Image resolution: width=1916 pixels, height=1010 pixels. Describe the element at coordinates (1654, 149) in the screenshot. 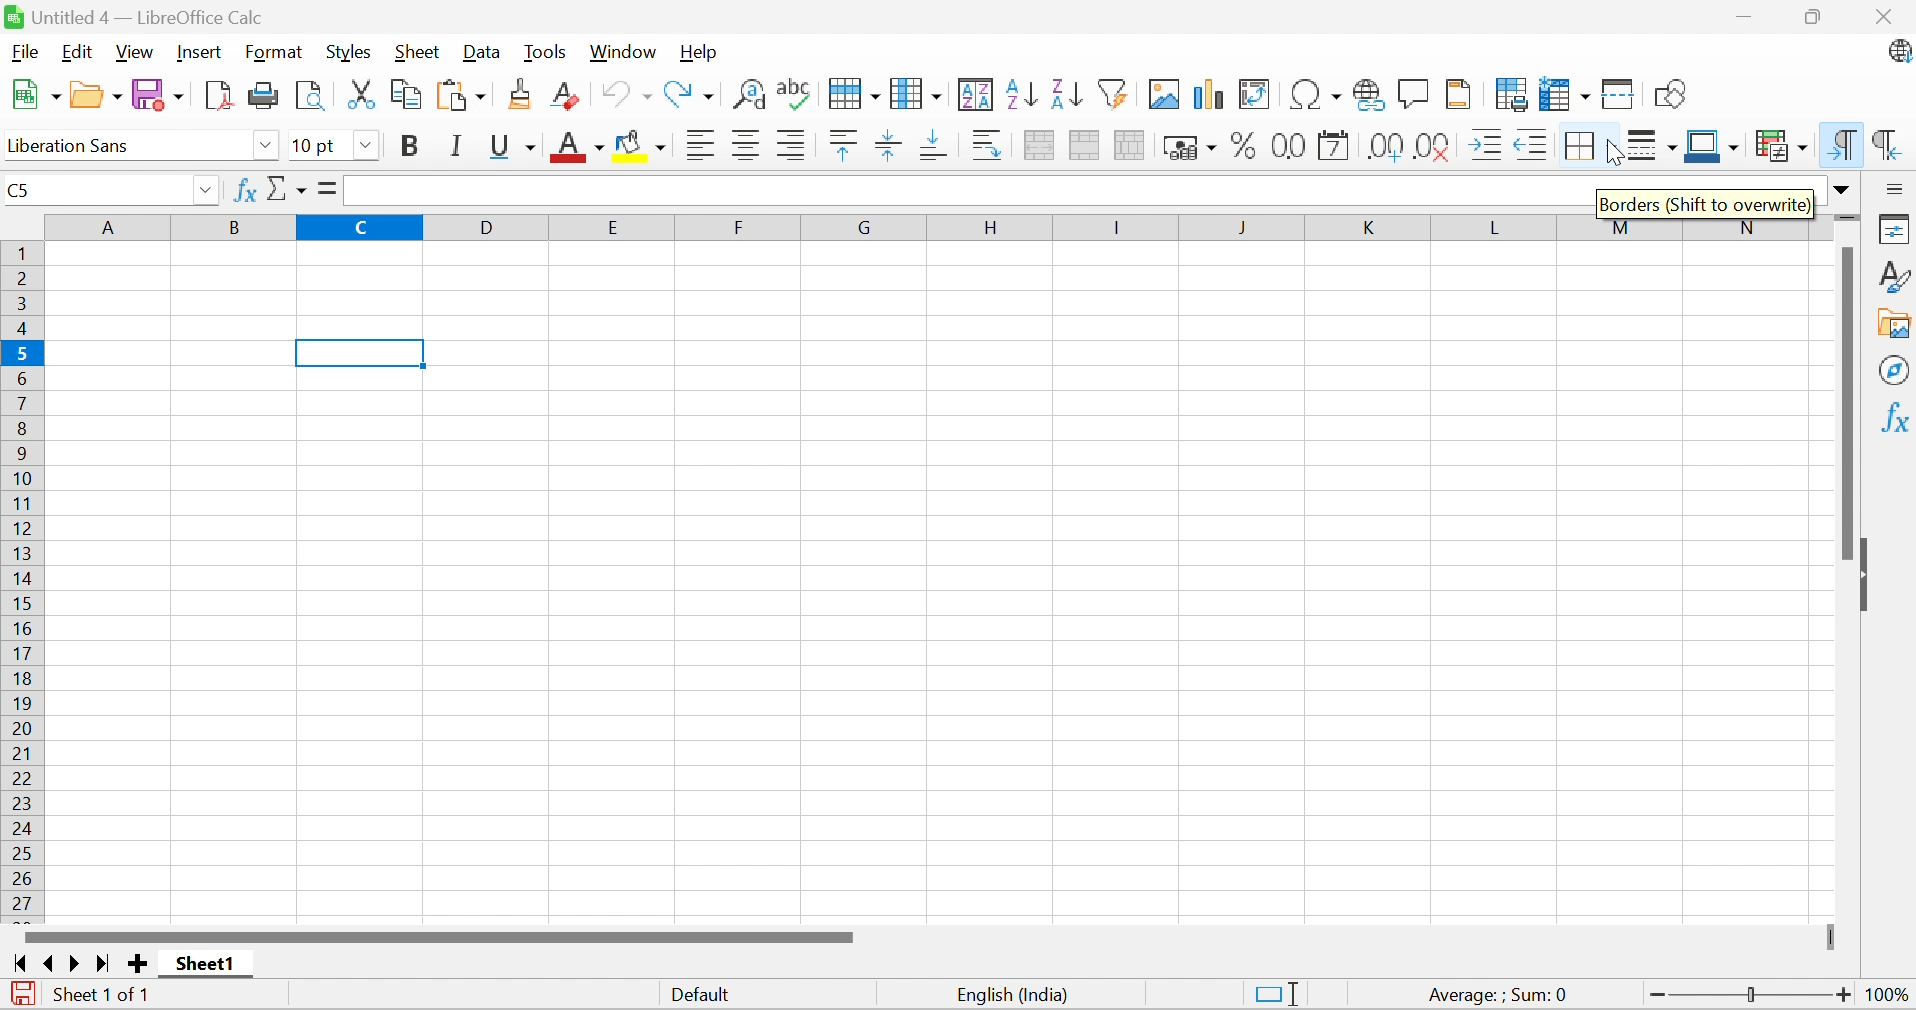

I see `Border style` at that location.